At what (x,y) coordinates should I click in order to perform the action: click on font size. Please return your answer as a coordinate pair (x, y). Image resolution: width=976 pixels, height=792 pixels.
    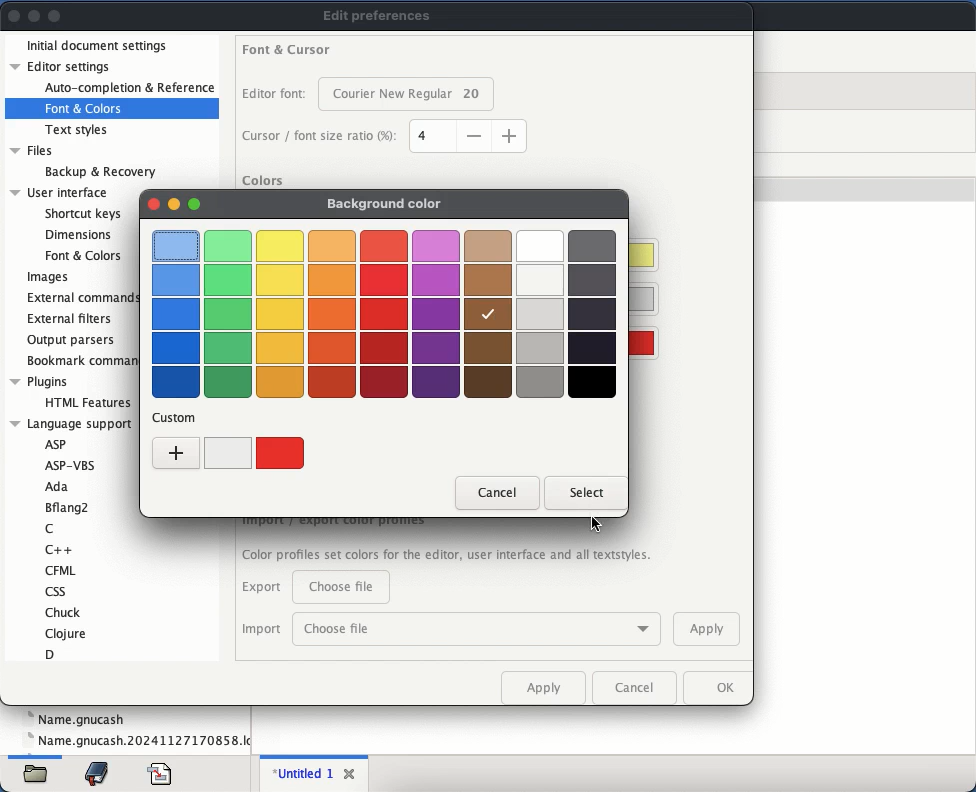
    Looking at the image, I should click on (410, 96).